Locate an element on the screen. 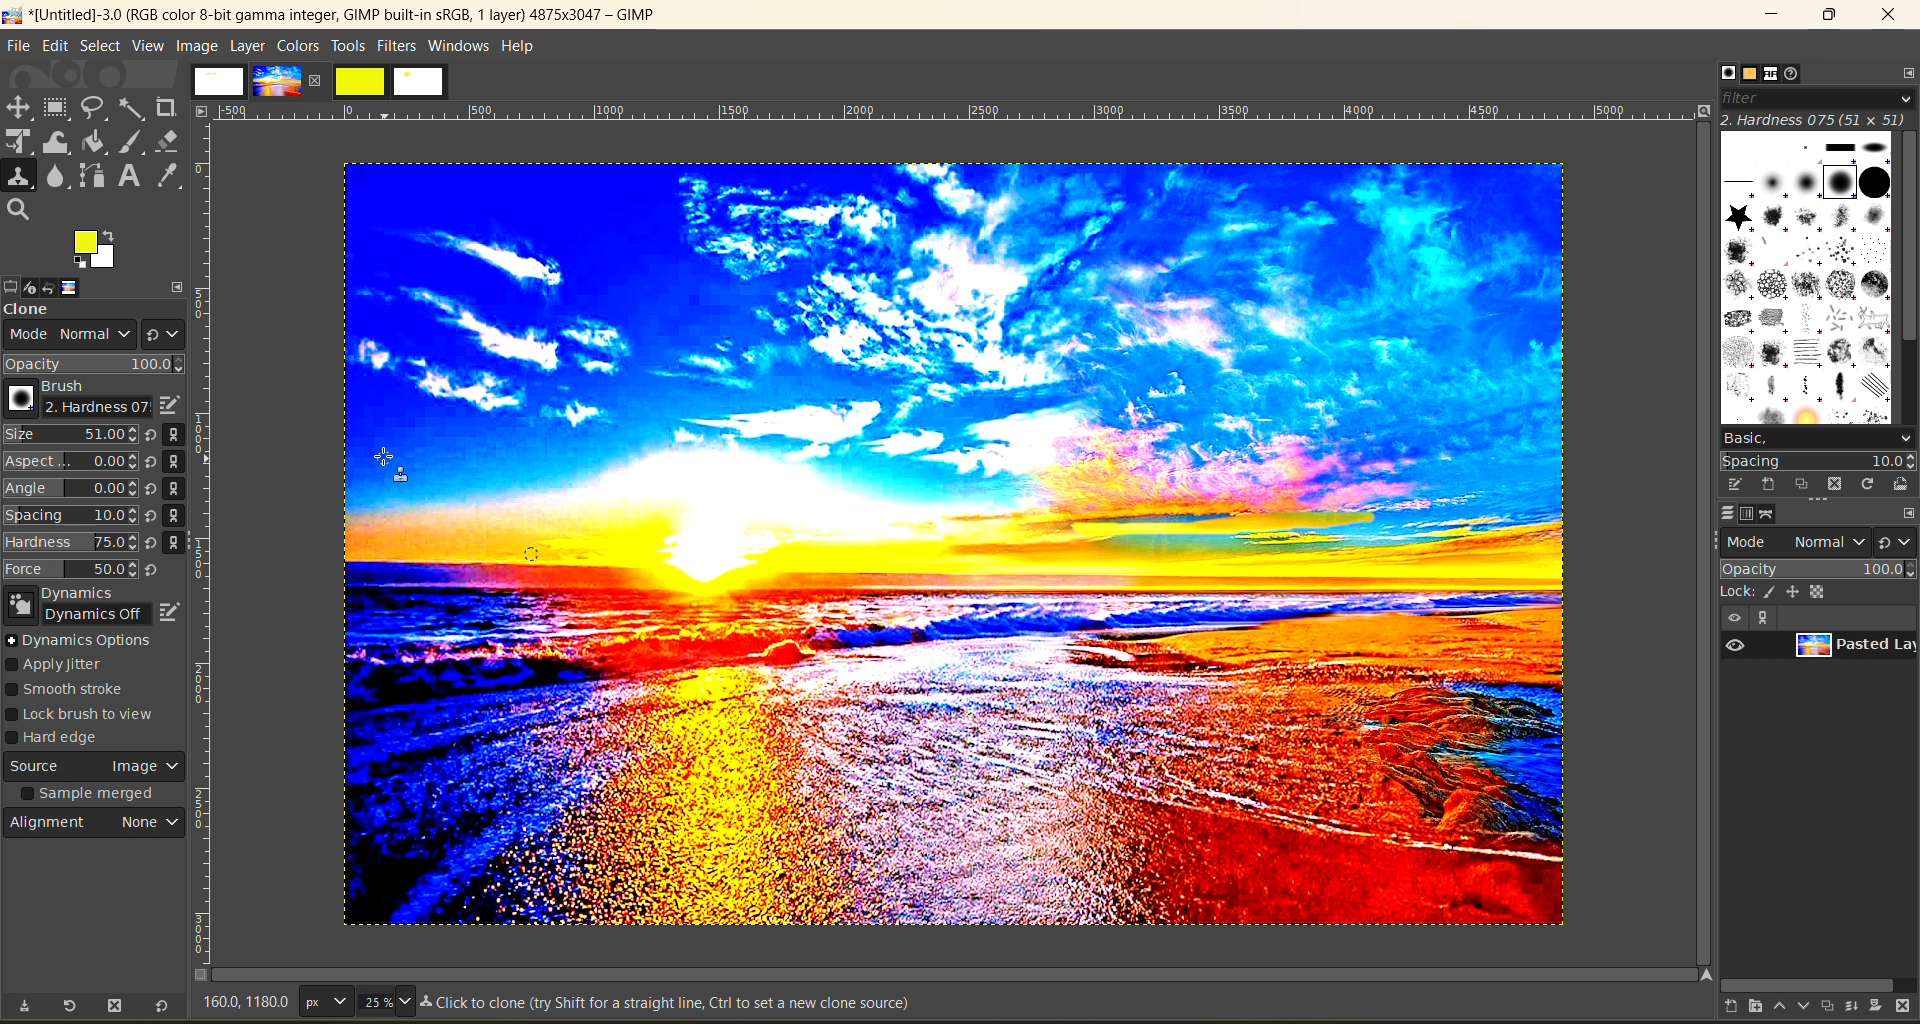  create a new brush is located at coordinates (1767, 485).